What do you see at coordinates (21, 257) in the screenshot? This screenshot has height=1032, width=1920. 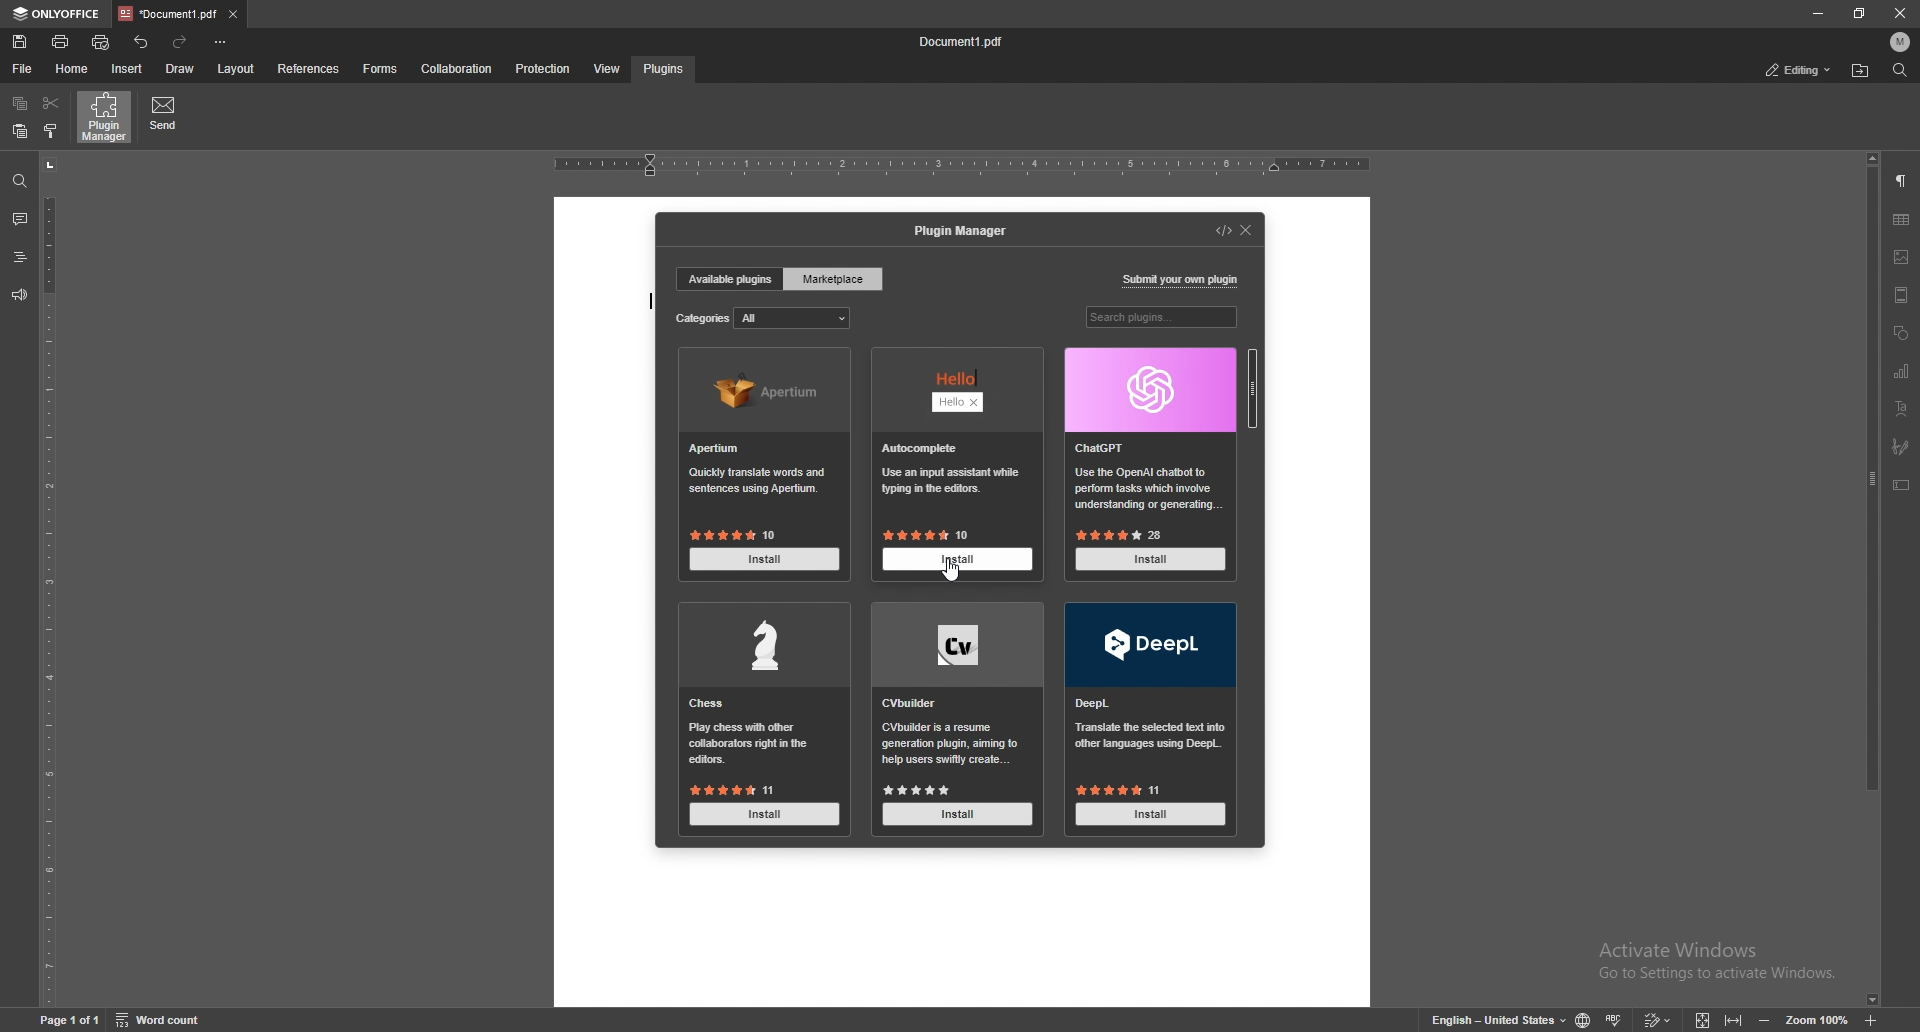 I see `heading` at bounding box center [21, 257].